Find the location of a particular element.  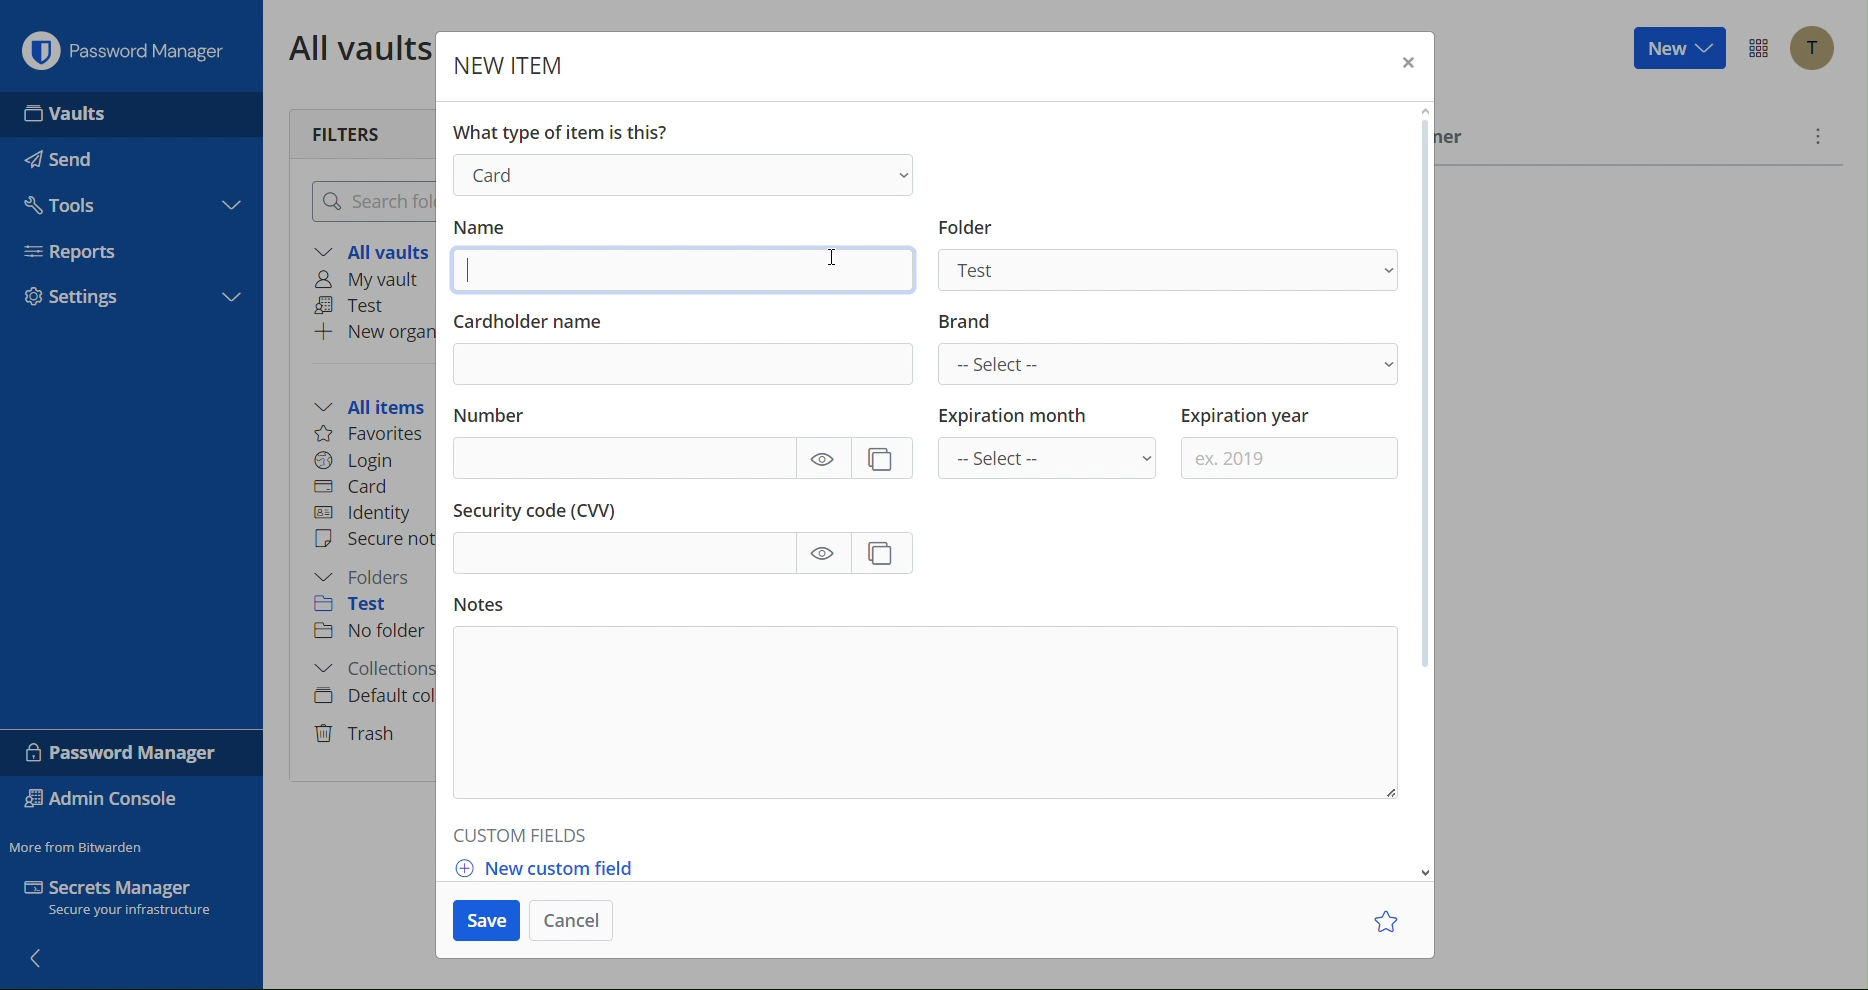

All vaults is located at coordinates (365, 248).